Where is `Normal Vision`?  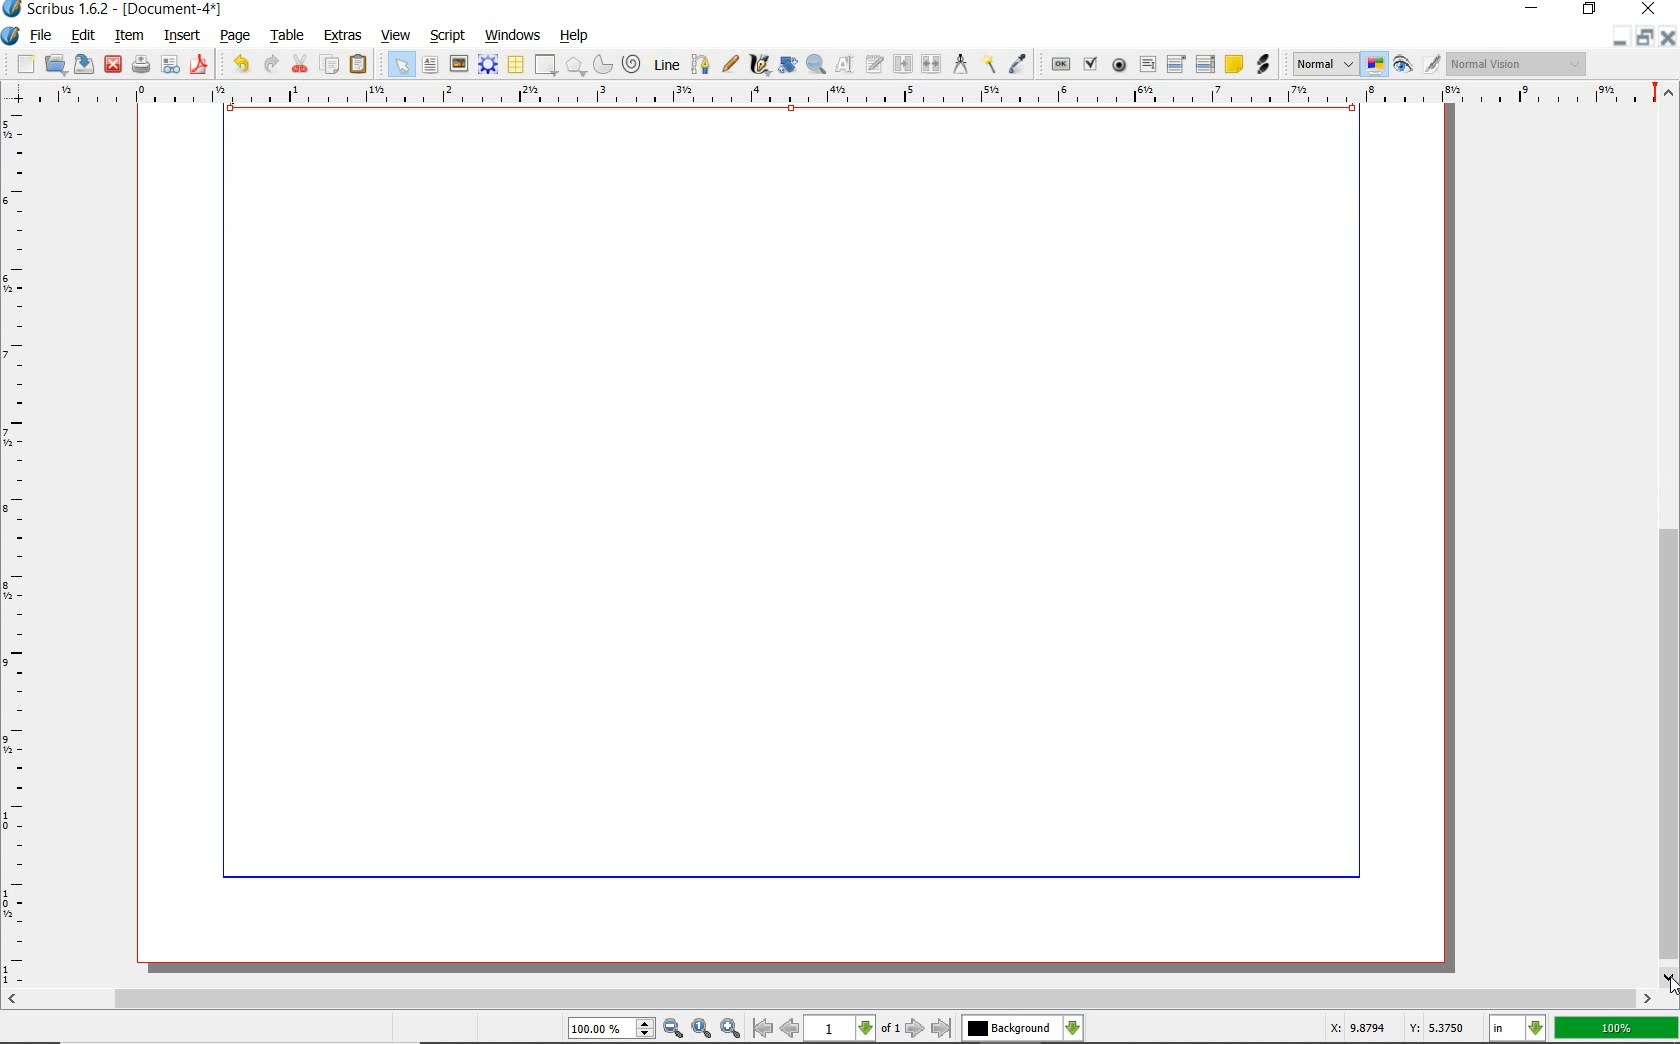
Normal Vision is located at coordinates (1516, 63).